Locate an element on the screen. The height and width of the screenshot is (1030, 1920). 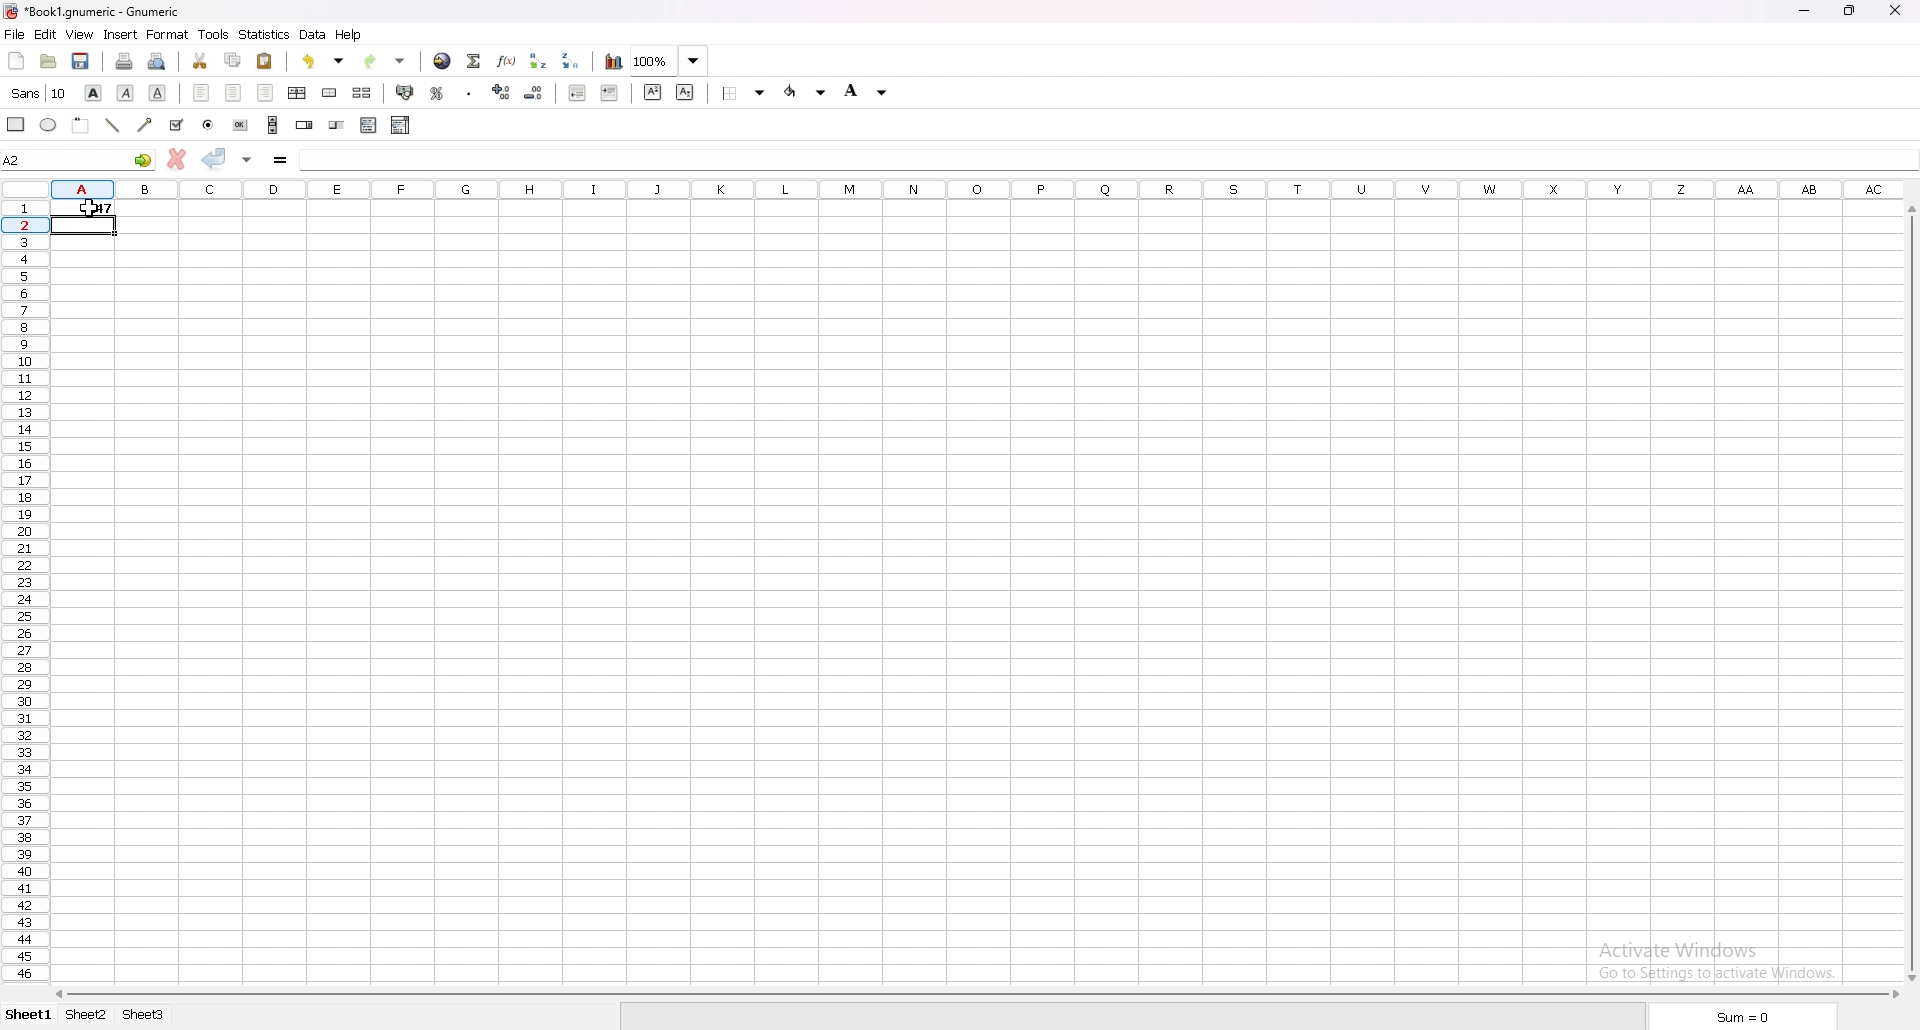
file is located at coordinates (14, 35).